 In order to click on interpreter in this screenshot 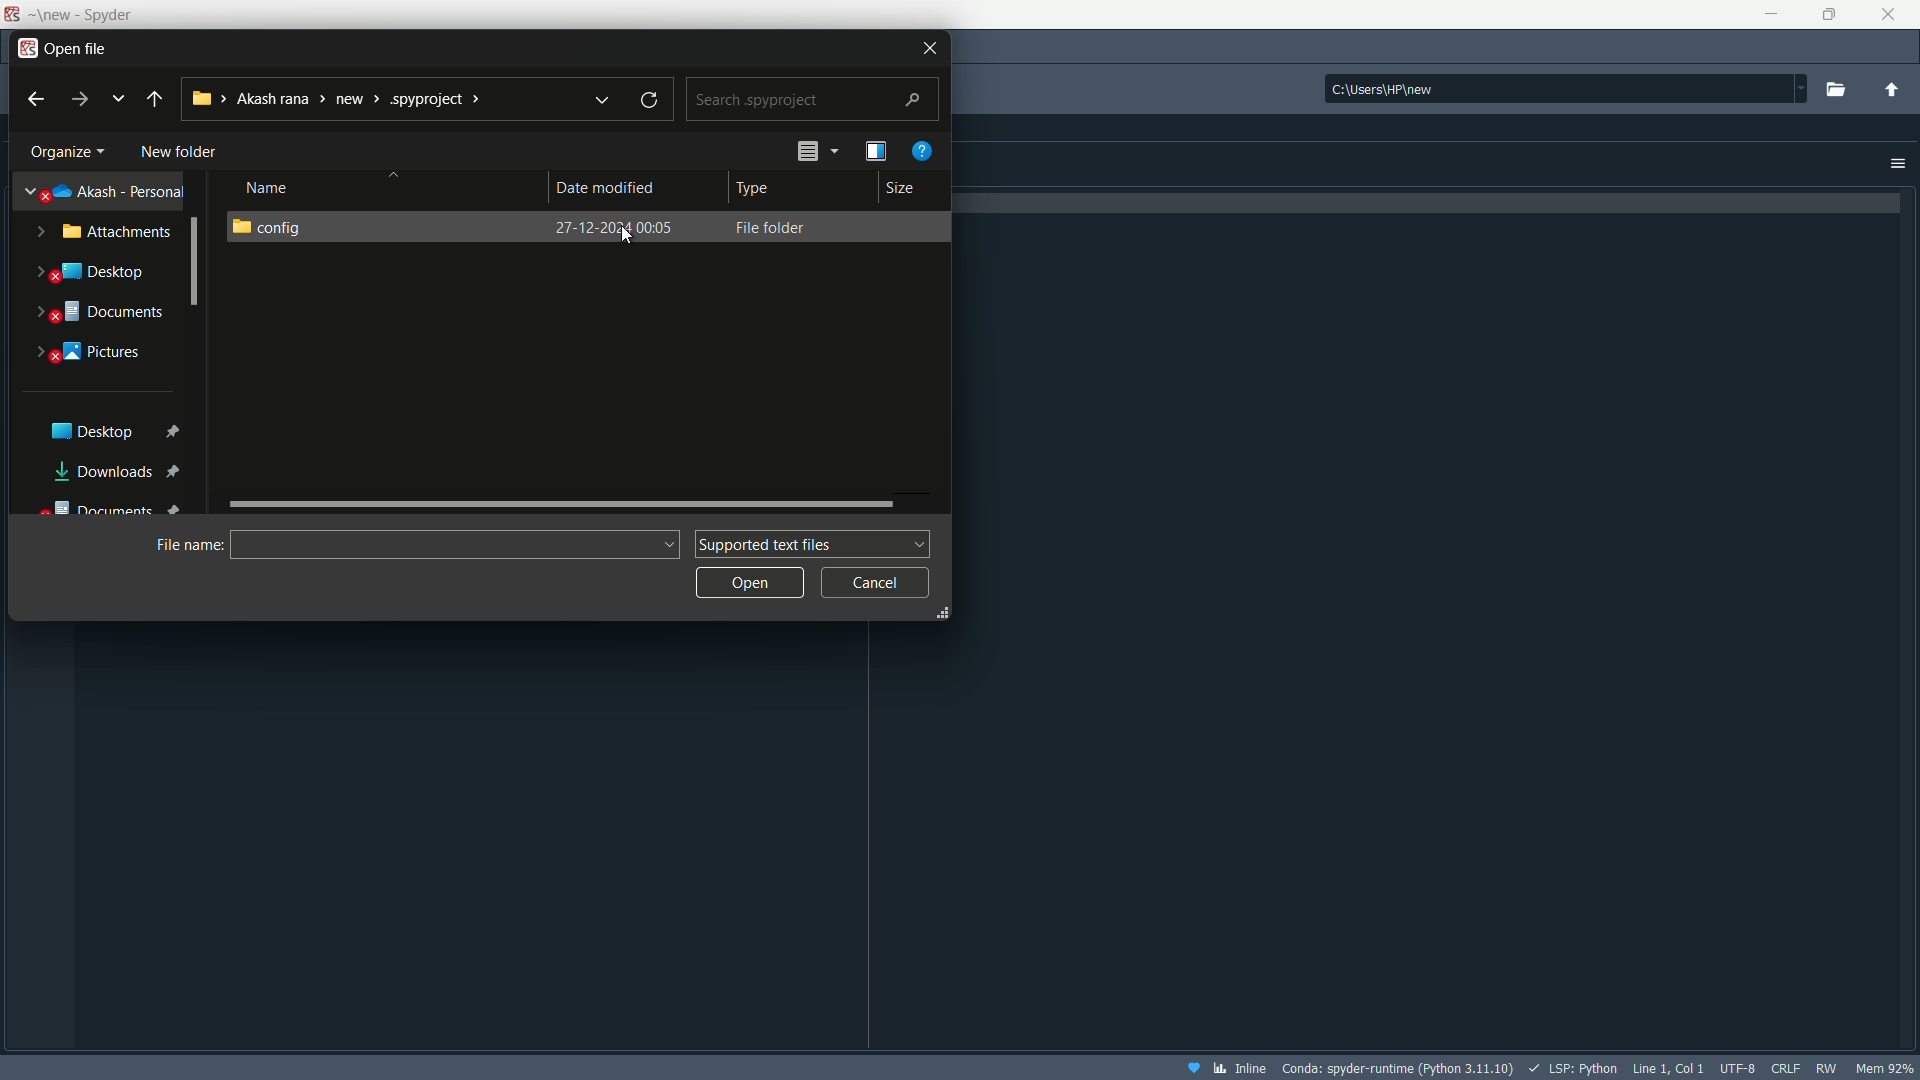, I will do `click(1399, 1068)`.